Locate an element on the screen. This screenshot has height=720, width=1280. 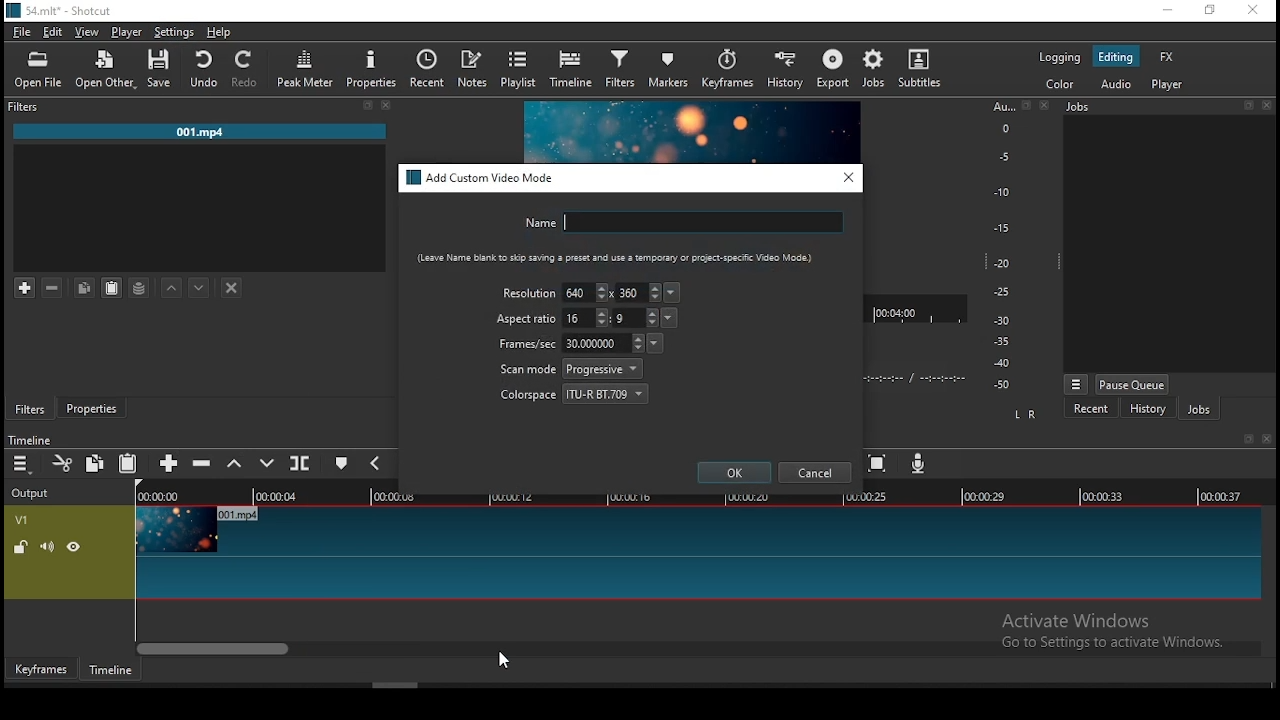
jobs menu is located at coordinates (1077, 386).